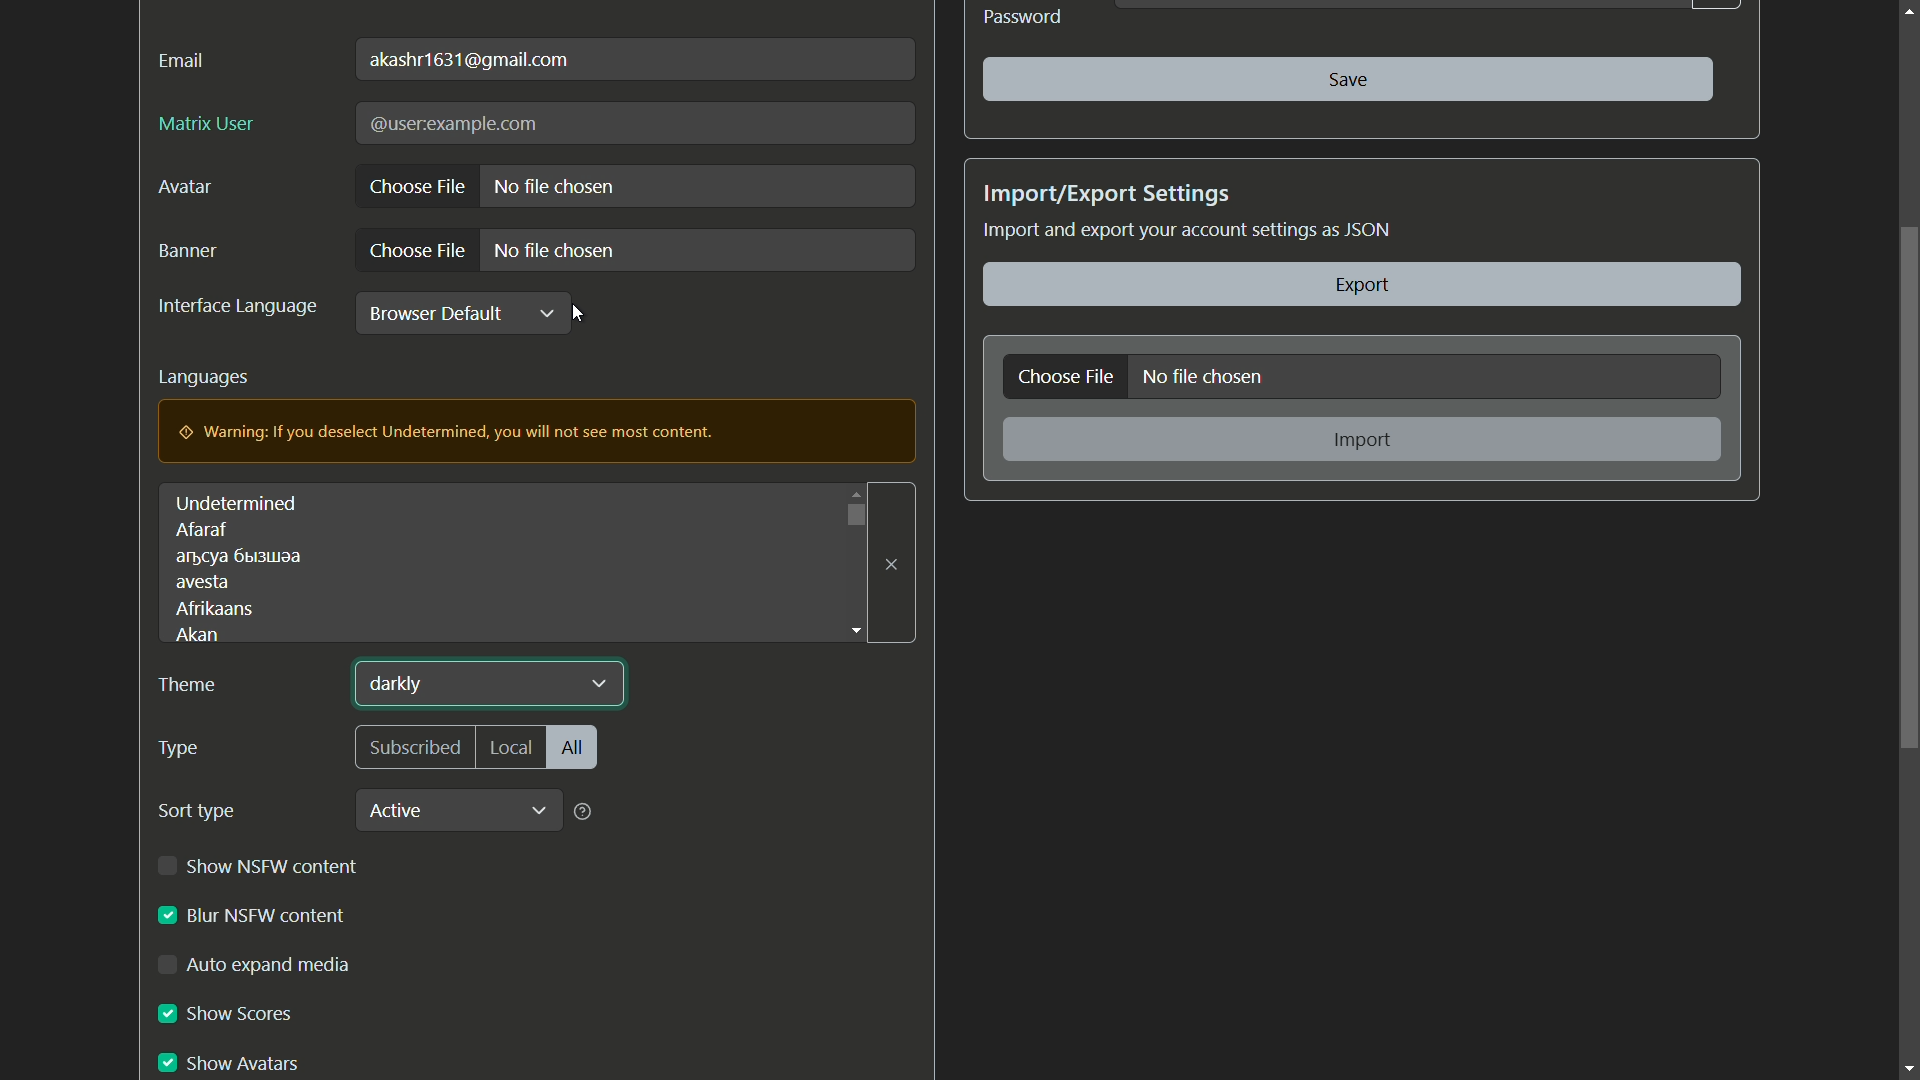 This screenshot has height=1080, width=1920. What do you see at coordinates (215, 608) in the screenshot?
I see `afrikaans` at bounding box center [215, 608].